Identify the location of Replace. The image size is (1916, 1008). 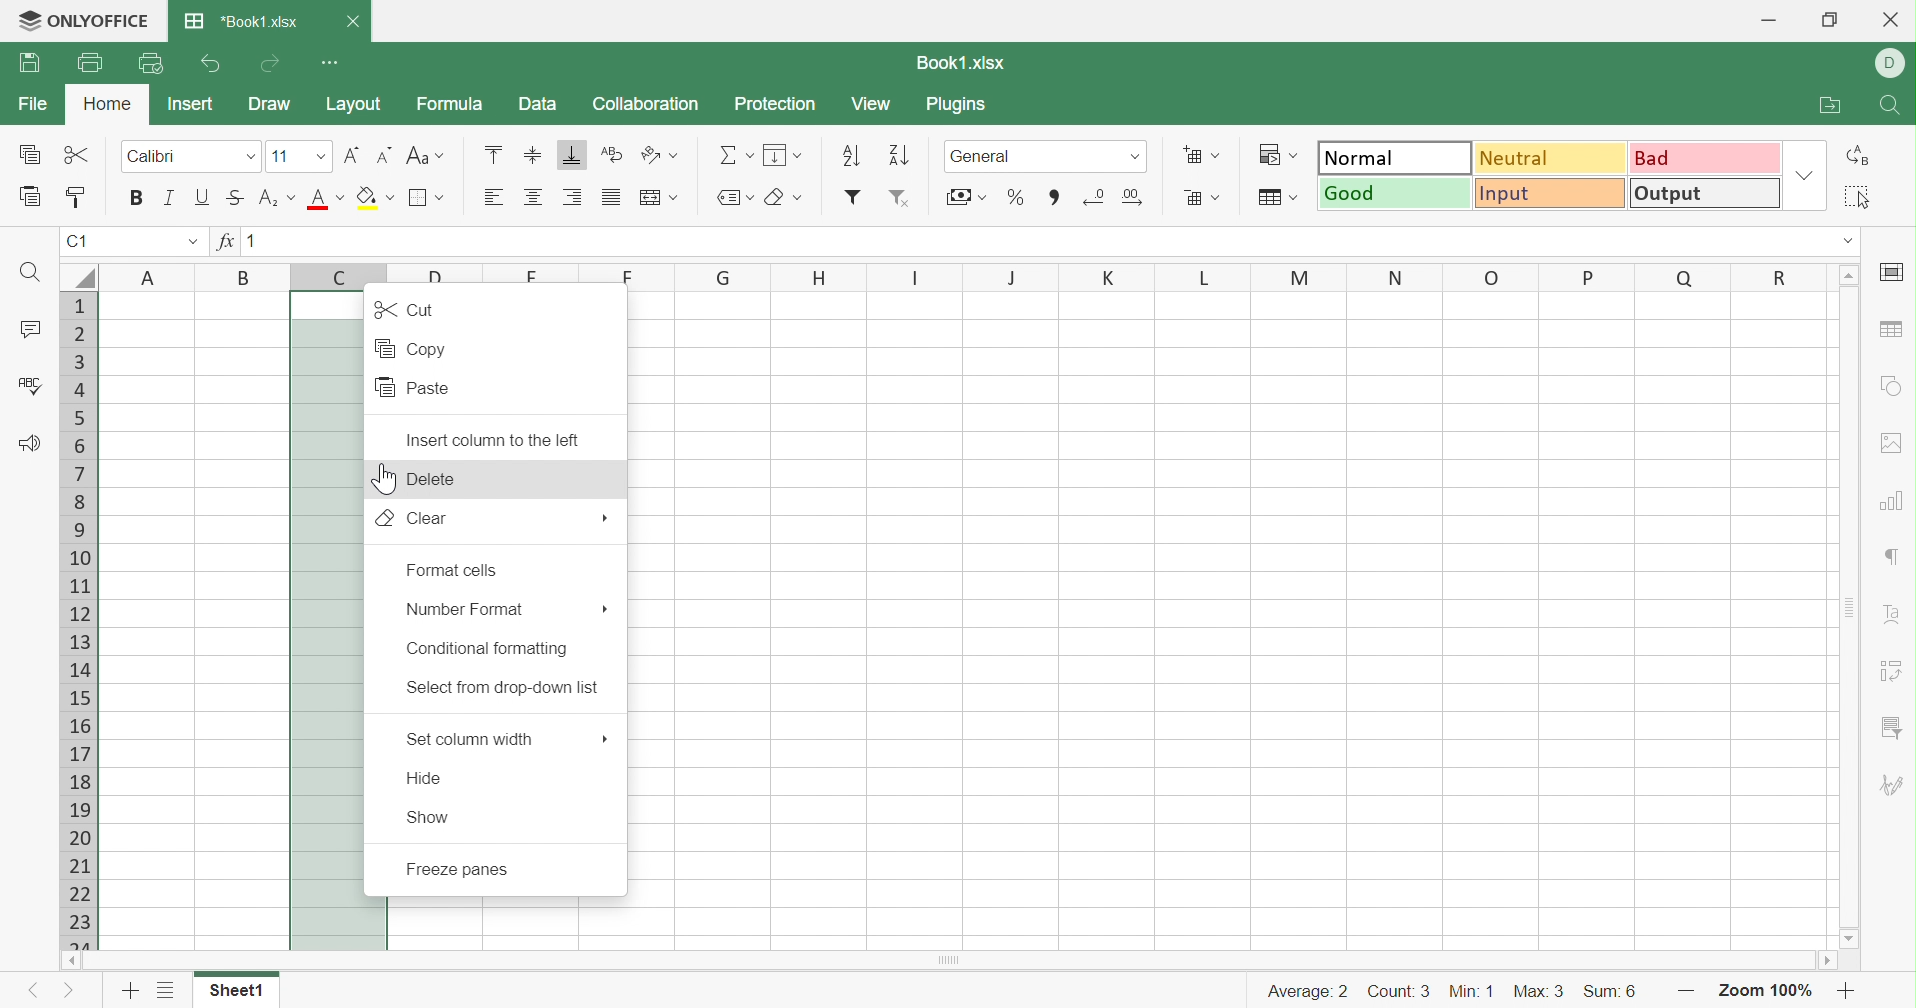
(1861, 156).